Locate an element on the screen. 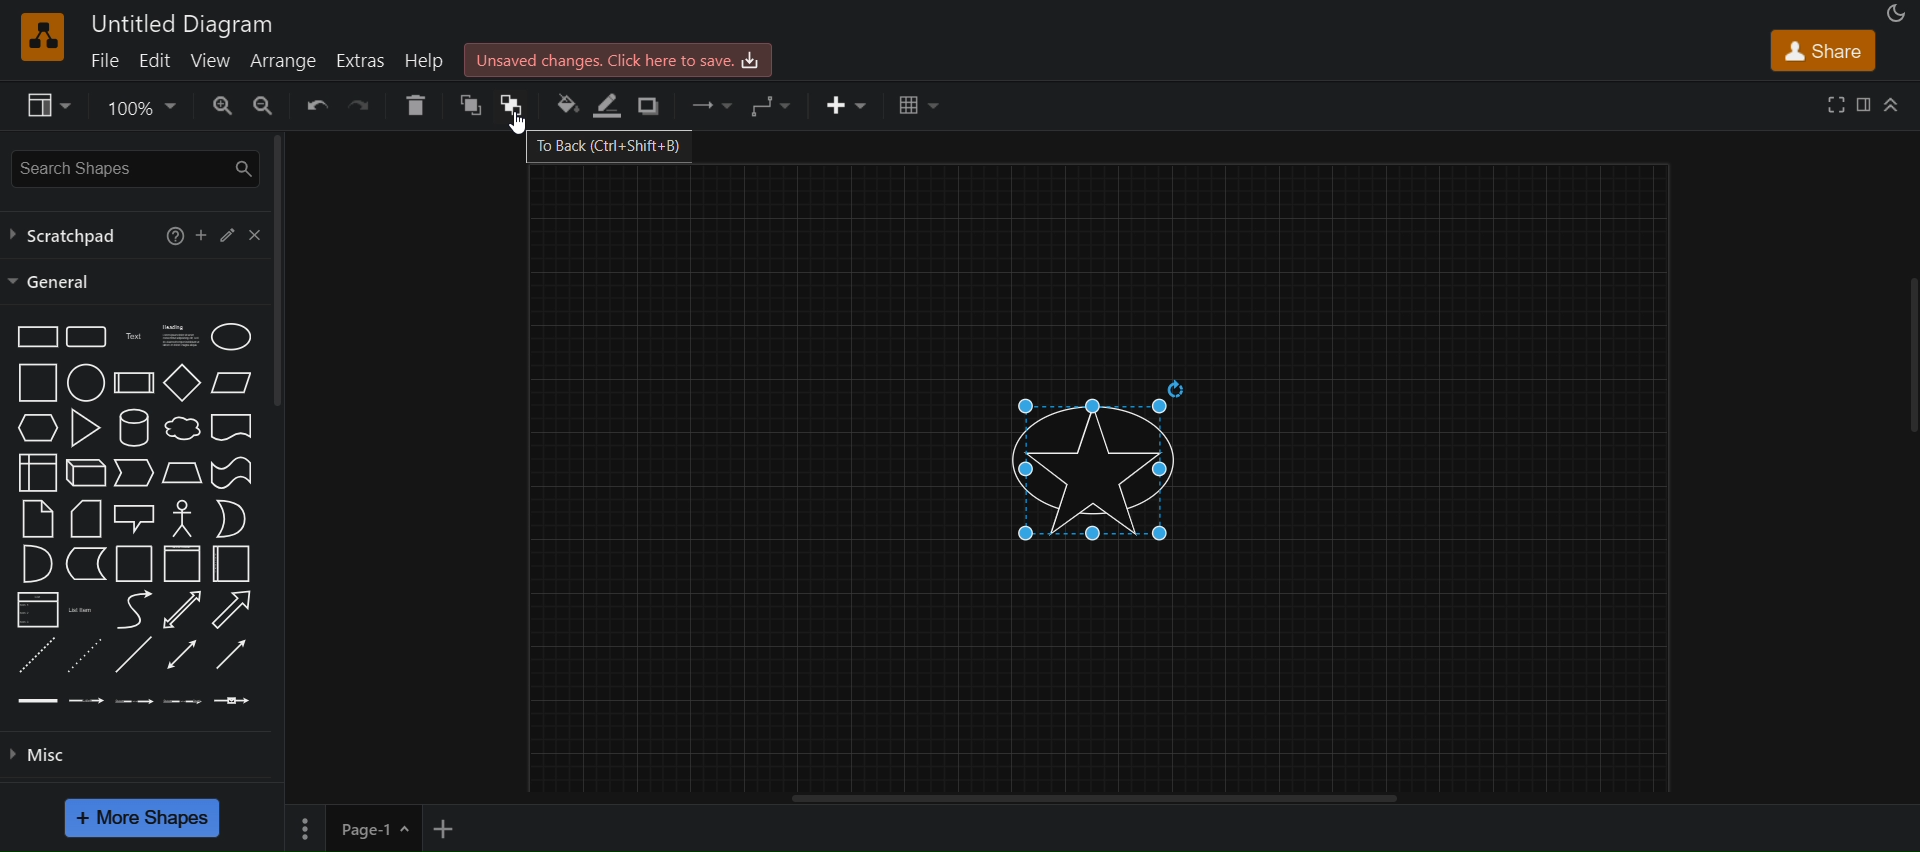  container is located at coordinates (130, 564).